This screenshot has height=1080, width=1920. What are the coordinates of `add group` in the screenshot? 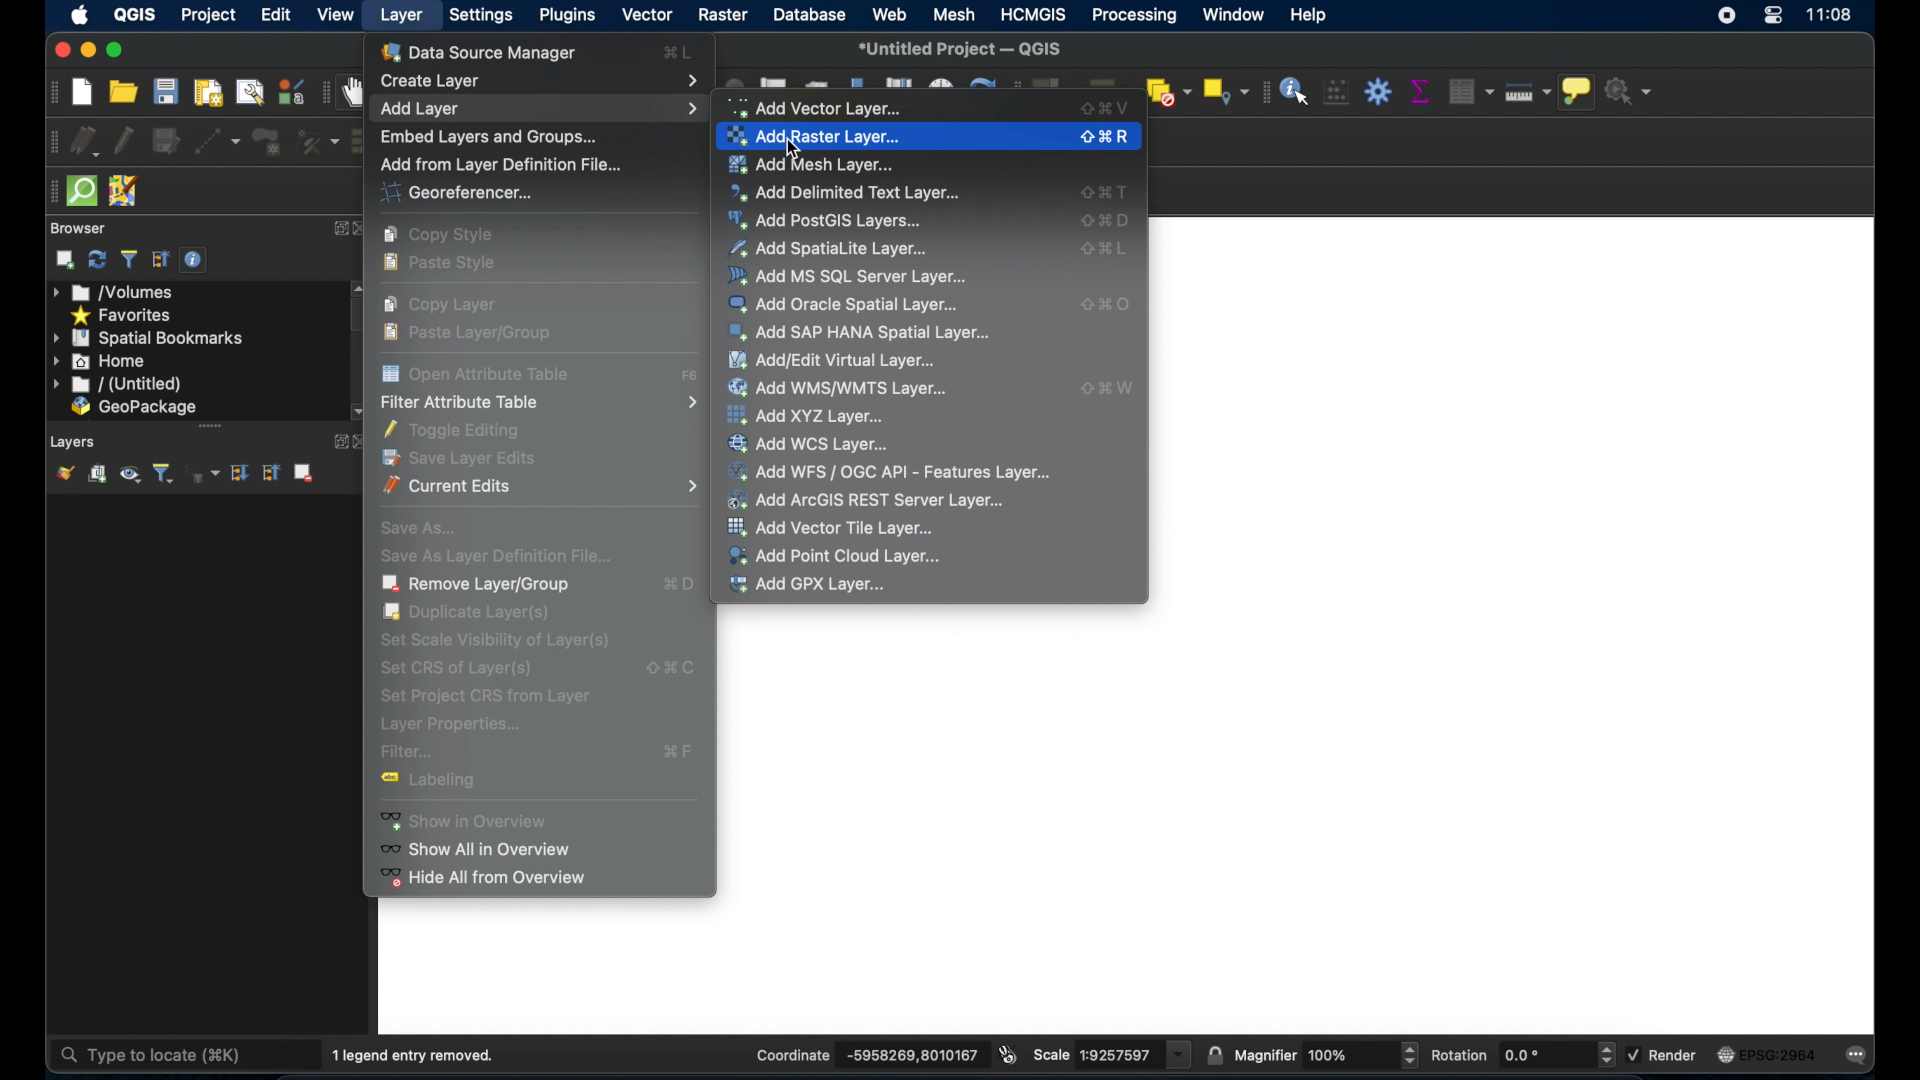 It's located at (98, 474).